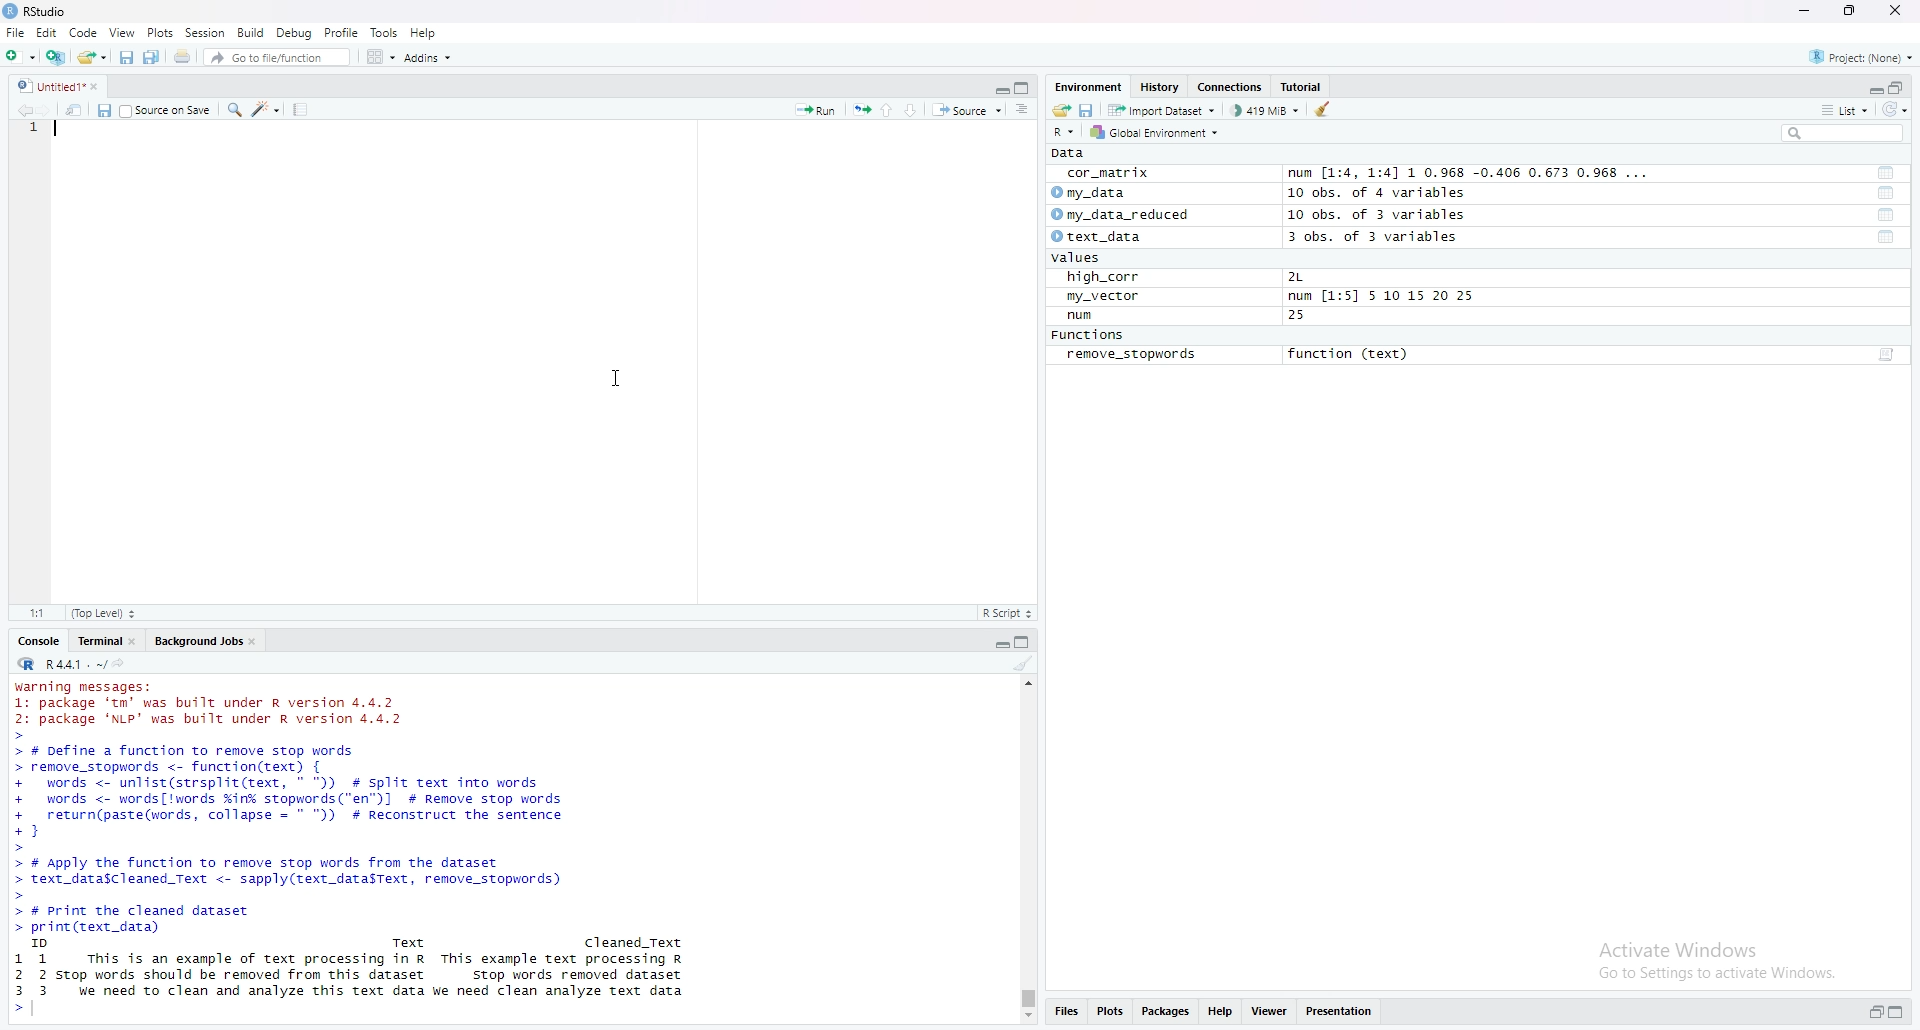 This screenshot has width=1920, height=1030. I want to click on Cursor, so click(618, 377).